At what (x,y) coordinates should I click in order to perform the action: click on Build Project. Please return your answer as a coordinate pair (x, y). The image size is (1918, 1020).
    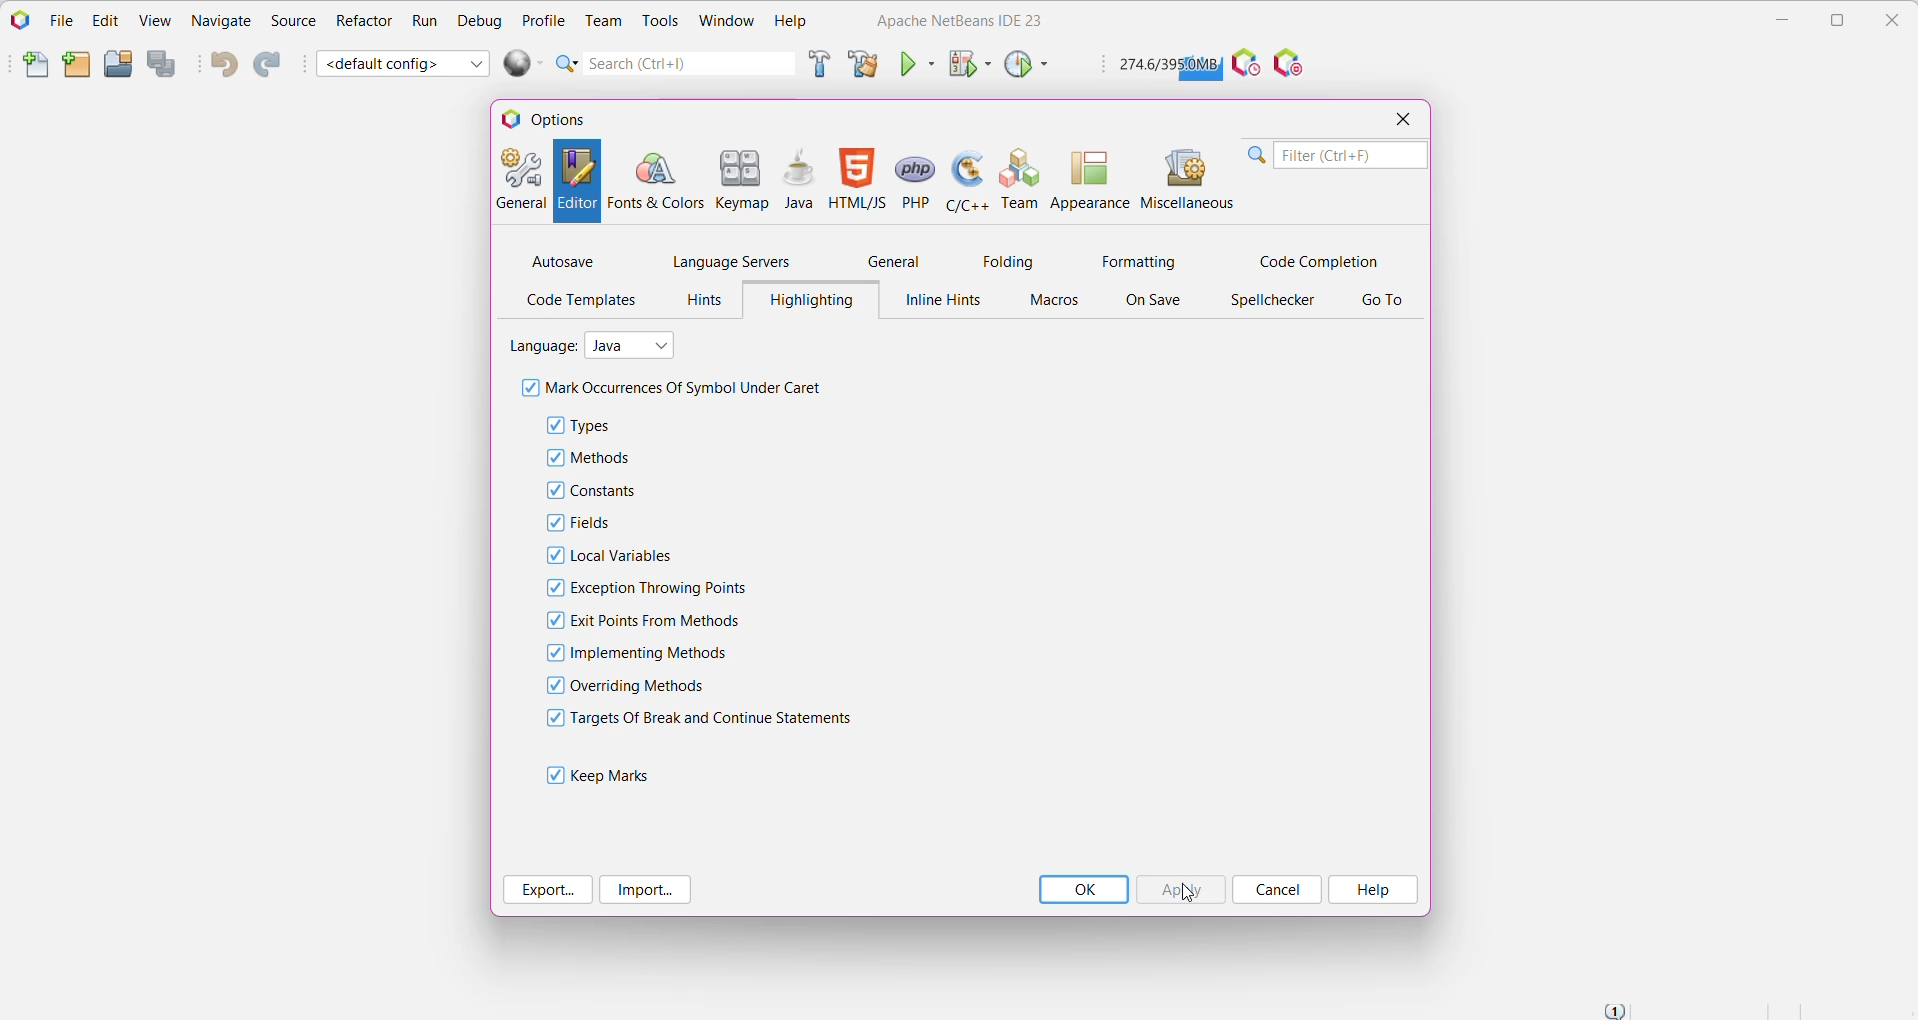
    Looking at the image, I should click on (817, 66).